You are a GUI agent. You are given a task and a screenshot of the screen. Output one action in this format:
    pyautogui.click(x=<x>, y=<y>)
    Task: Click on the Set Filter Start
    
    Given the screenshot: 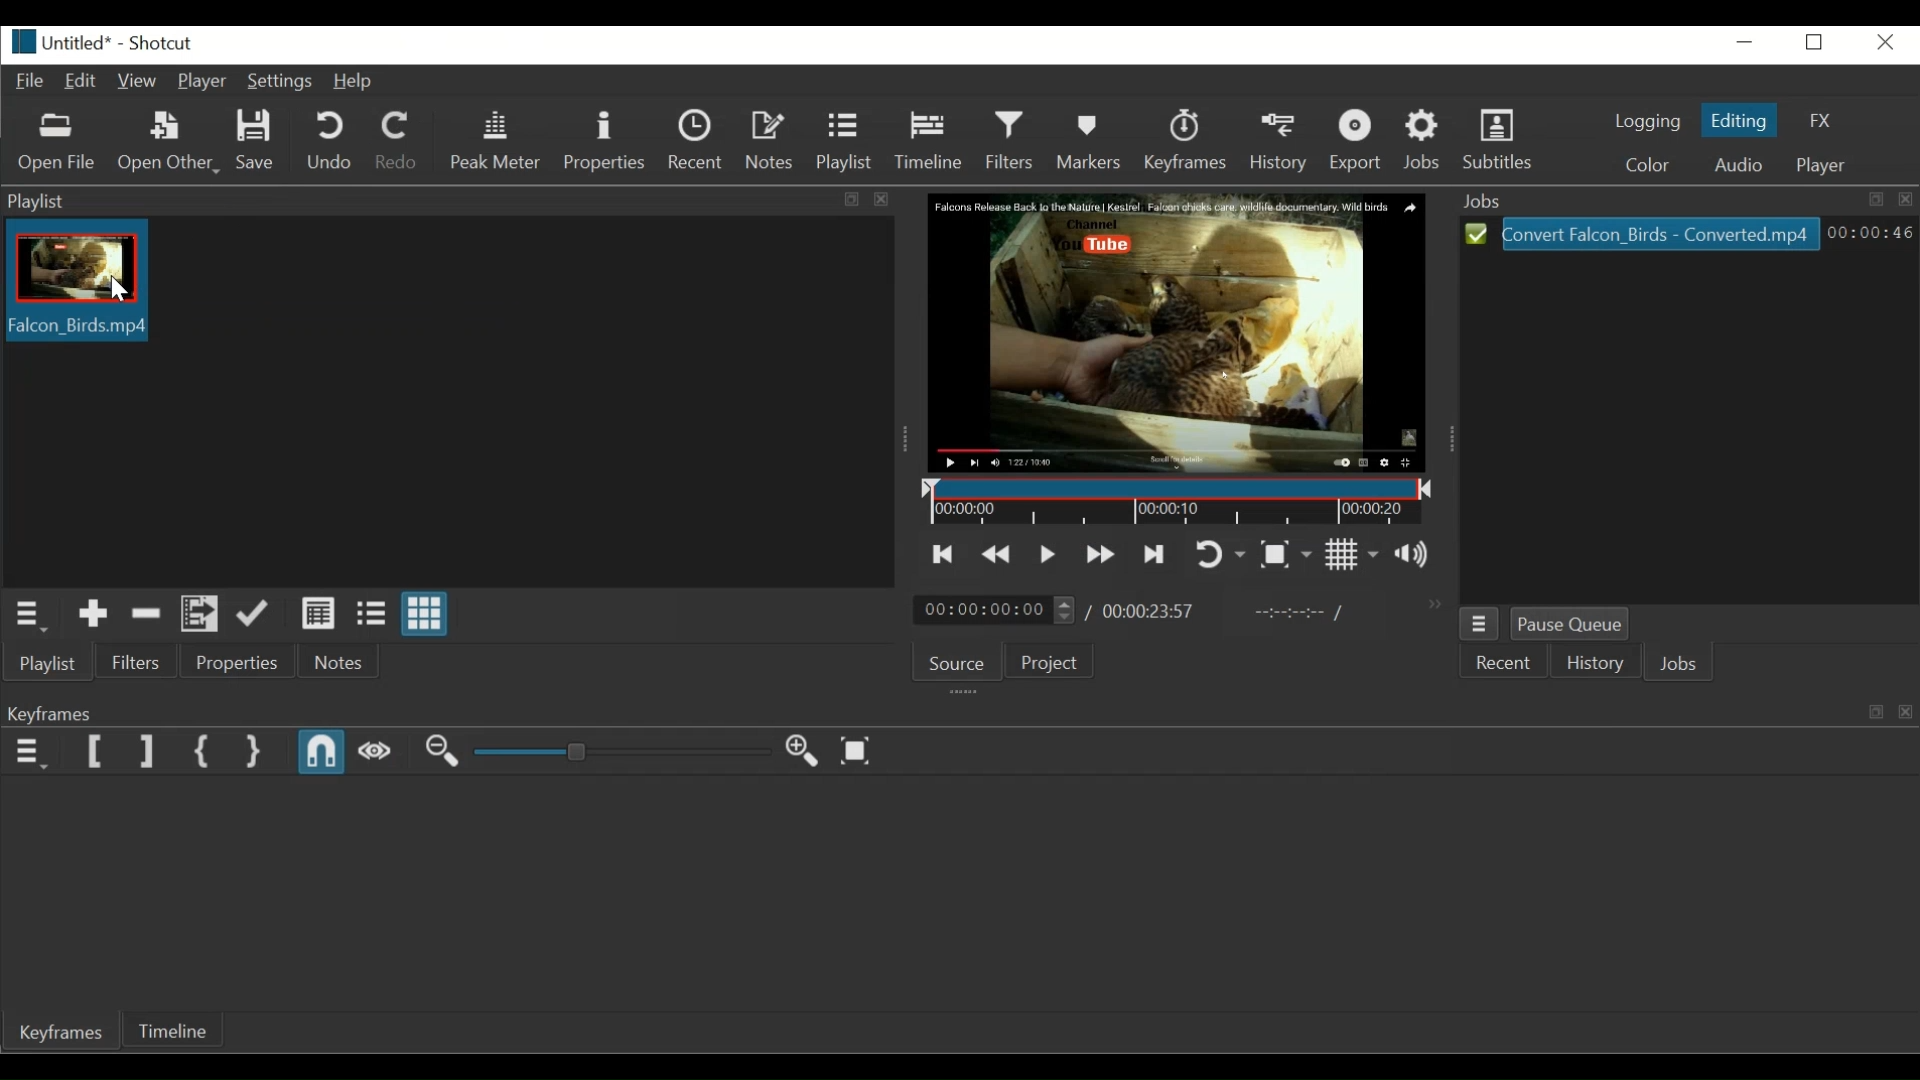 What is the action you would take?
    pyautogui.click(x=97, y=751)
    